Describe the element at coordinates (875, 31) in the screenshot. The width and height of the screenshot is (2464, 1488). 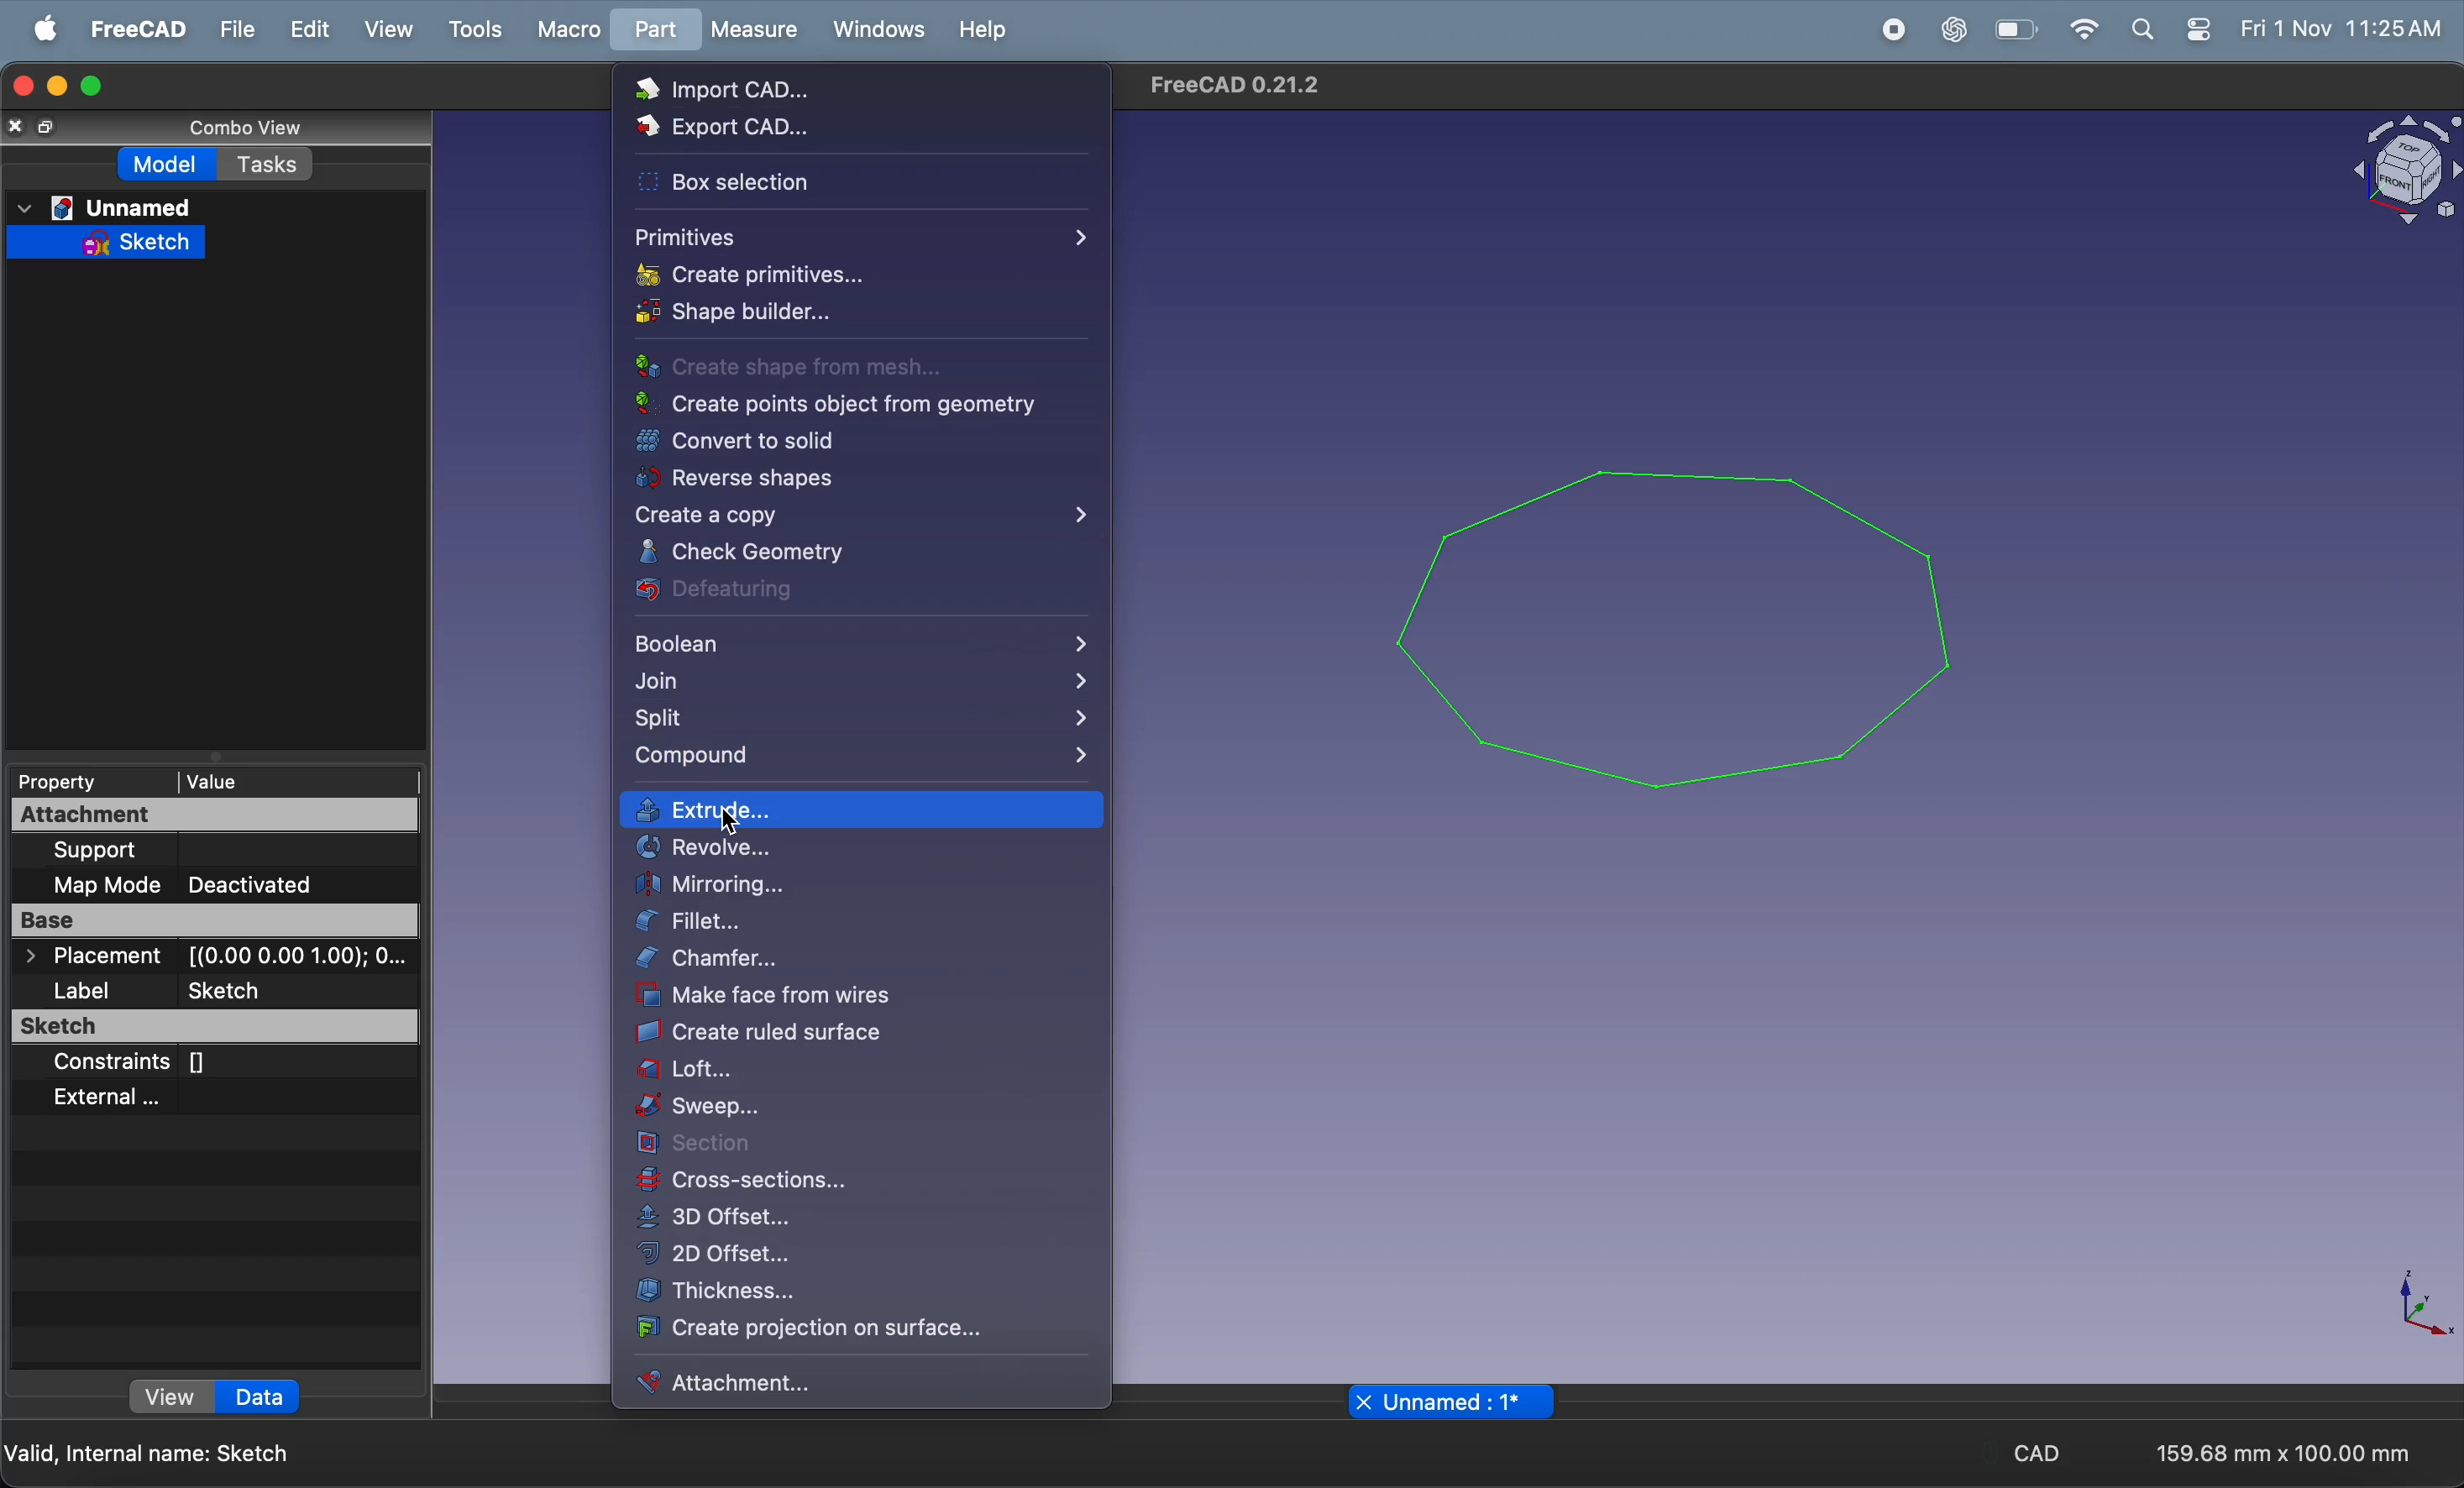
I see `windows` at that location.